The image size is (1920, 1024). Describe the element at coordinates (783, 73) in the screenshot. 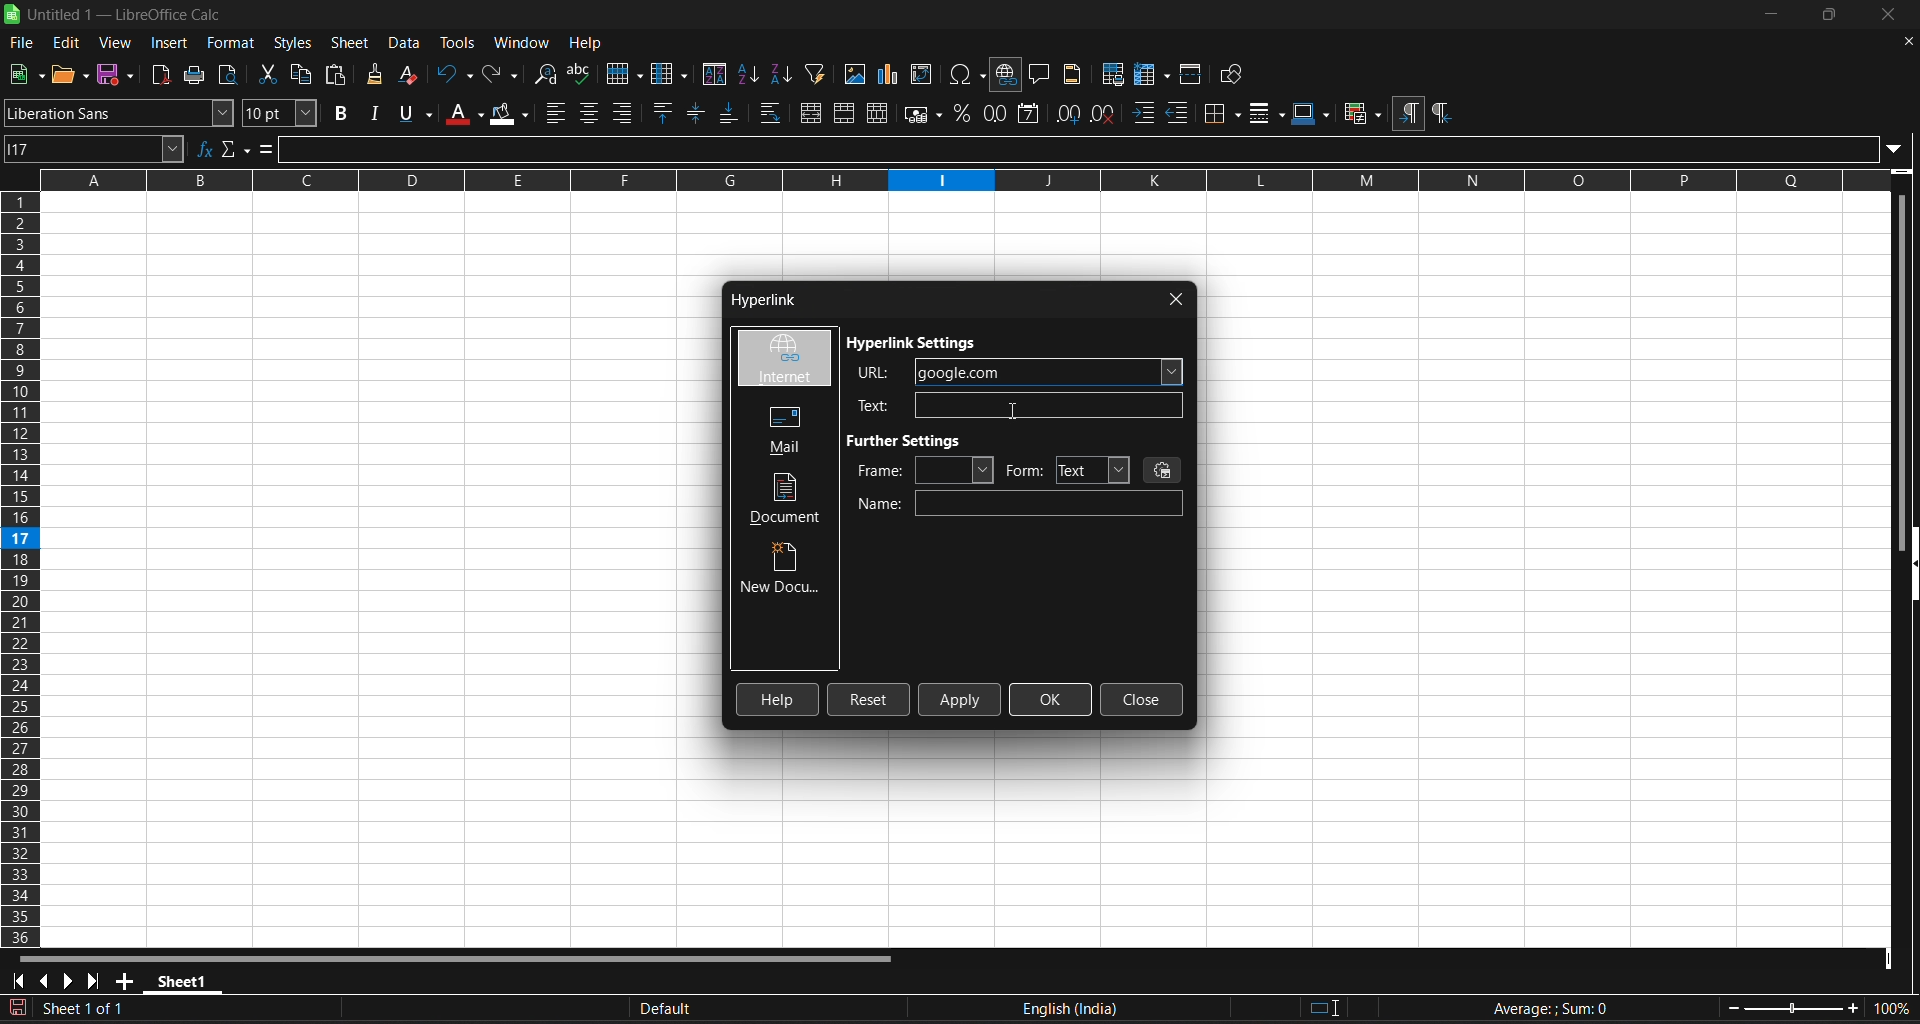

I see `sort descending` at that location.